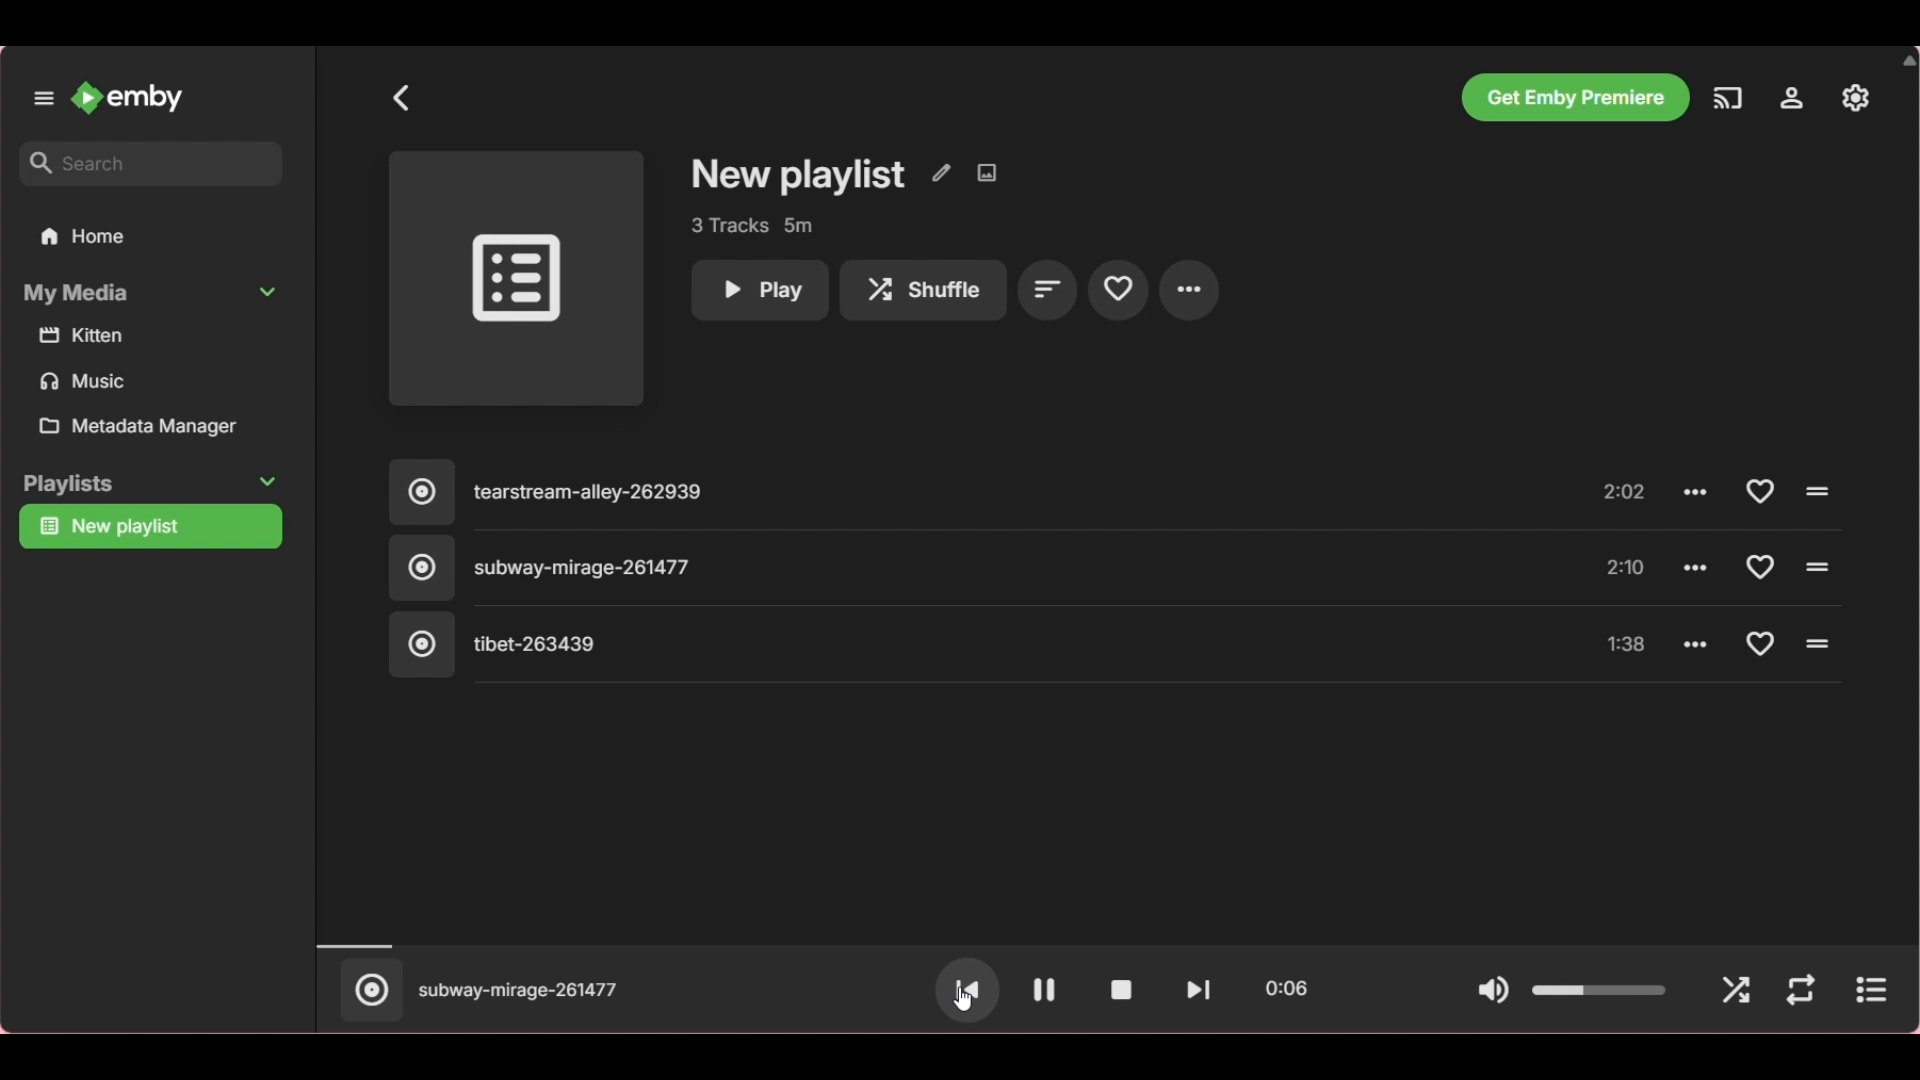  What do you see at coordinates (151, 235) in the screenshot?
I see `Go to home` at bounding box center [151, 235].